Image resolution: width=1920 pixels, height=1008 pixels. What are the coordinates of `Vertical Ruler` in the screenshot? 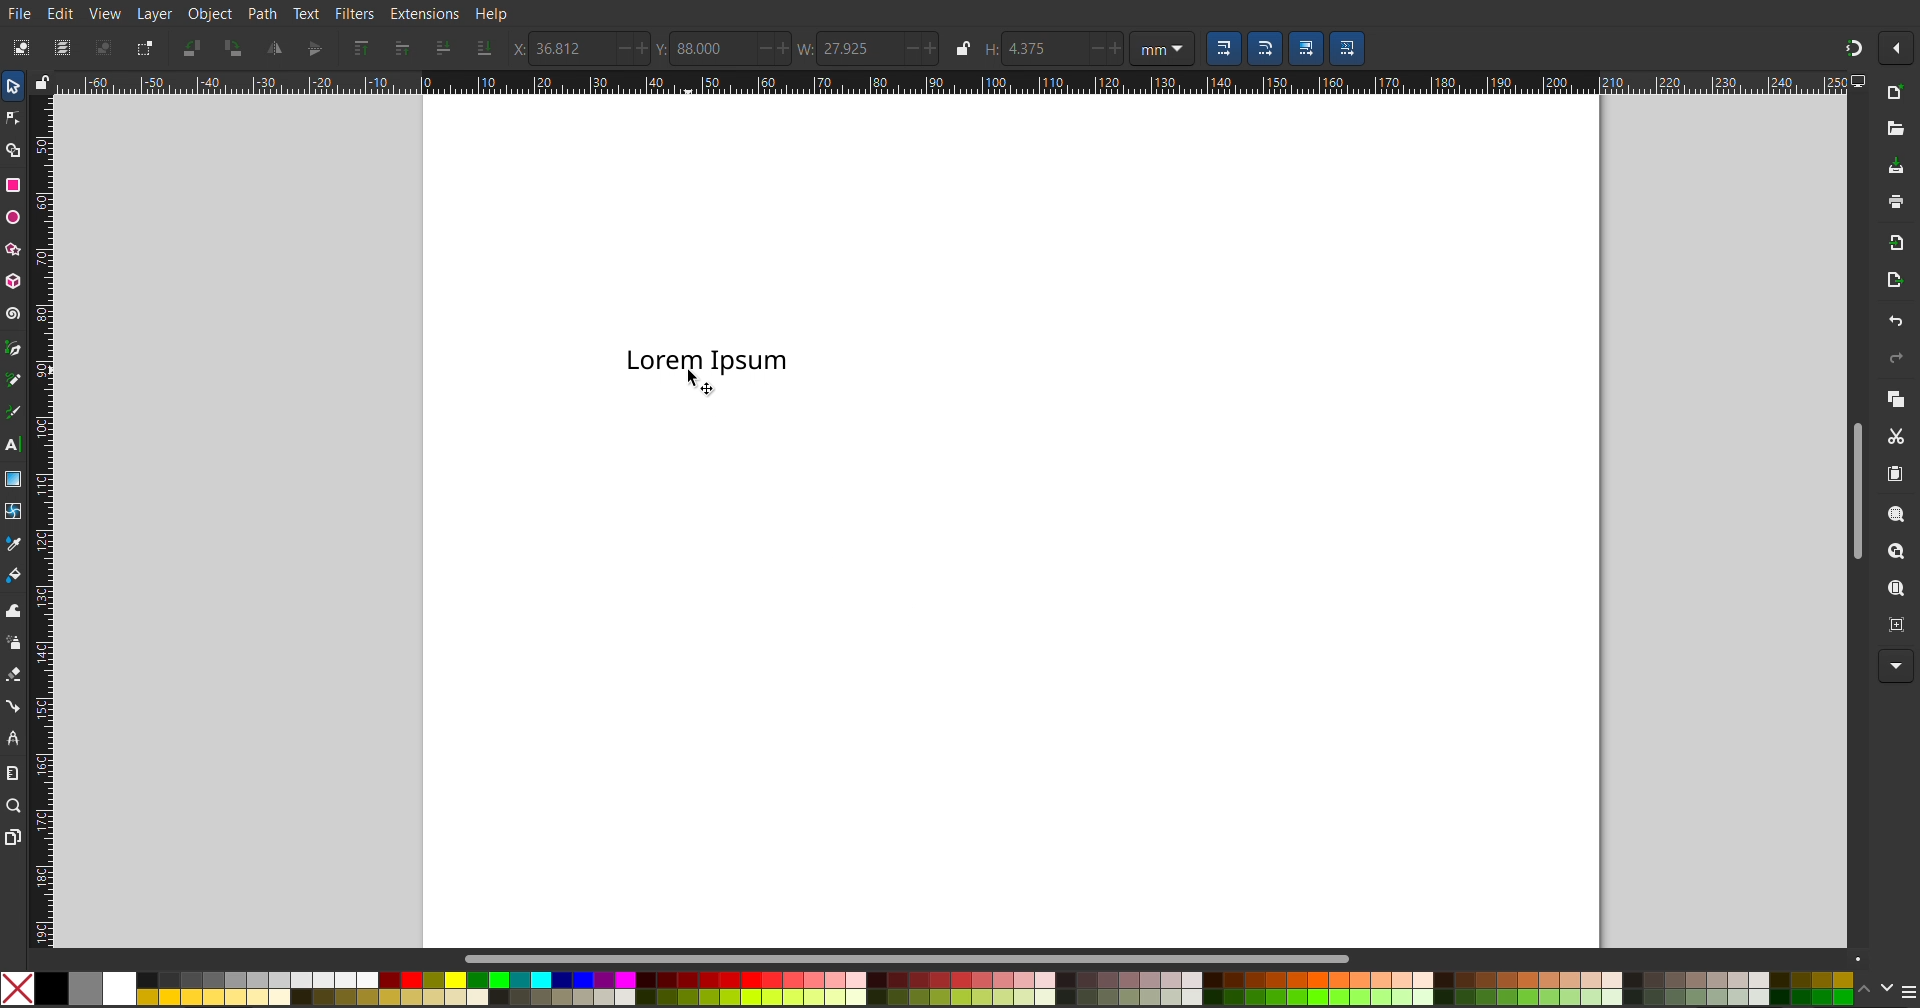 It's located at (41, 517).